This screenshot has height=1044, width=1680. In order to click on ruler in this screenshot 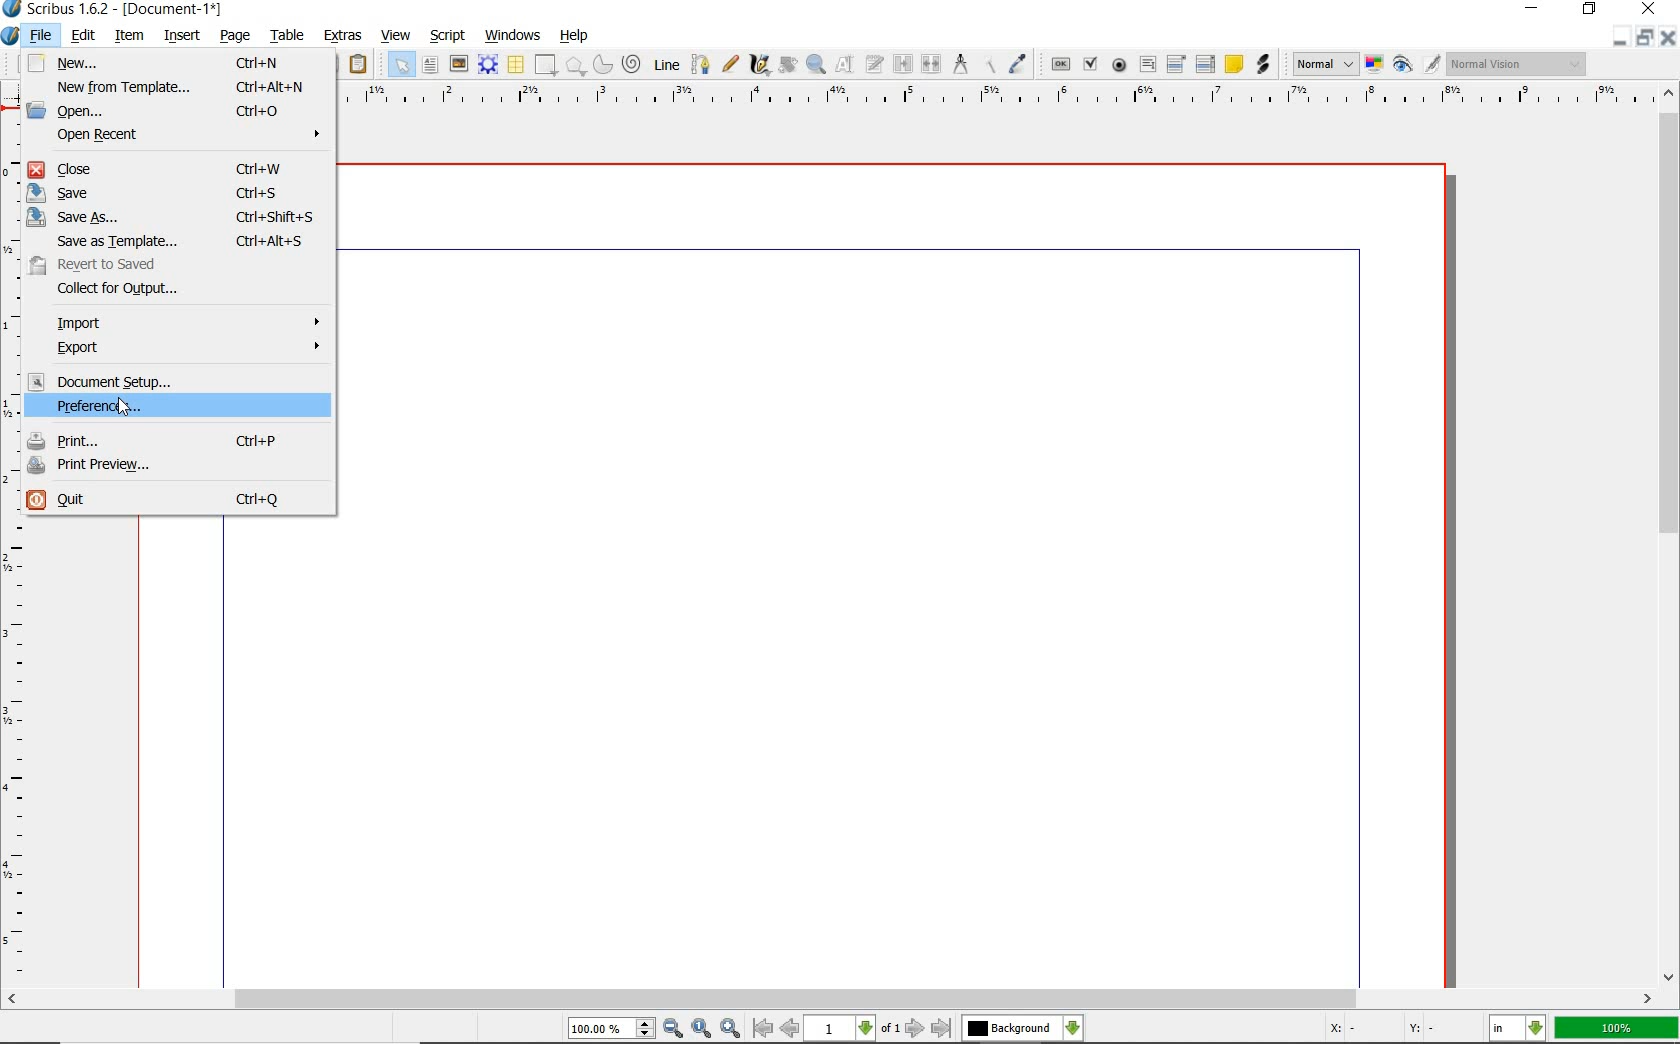, I will do `click(15, 550)`.